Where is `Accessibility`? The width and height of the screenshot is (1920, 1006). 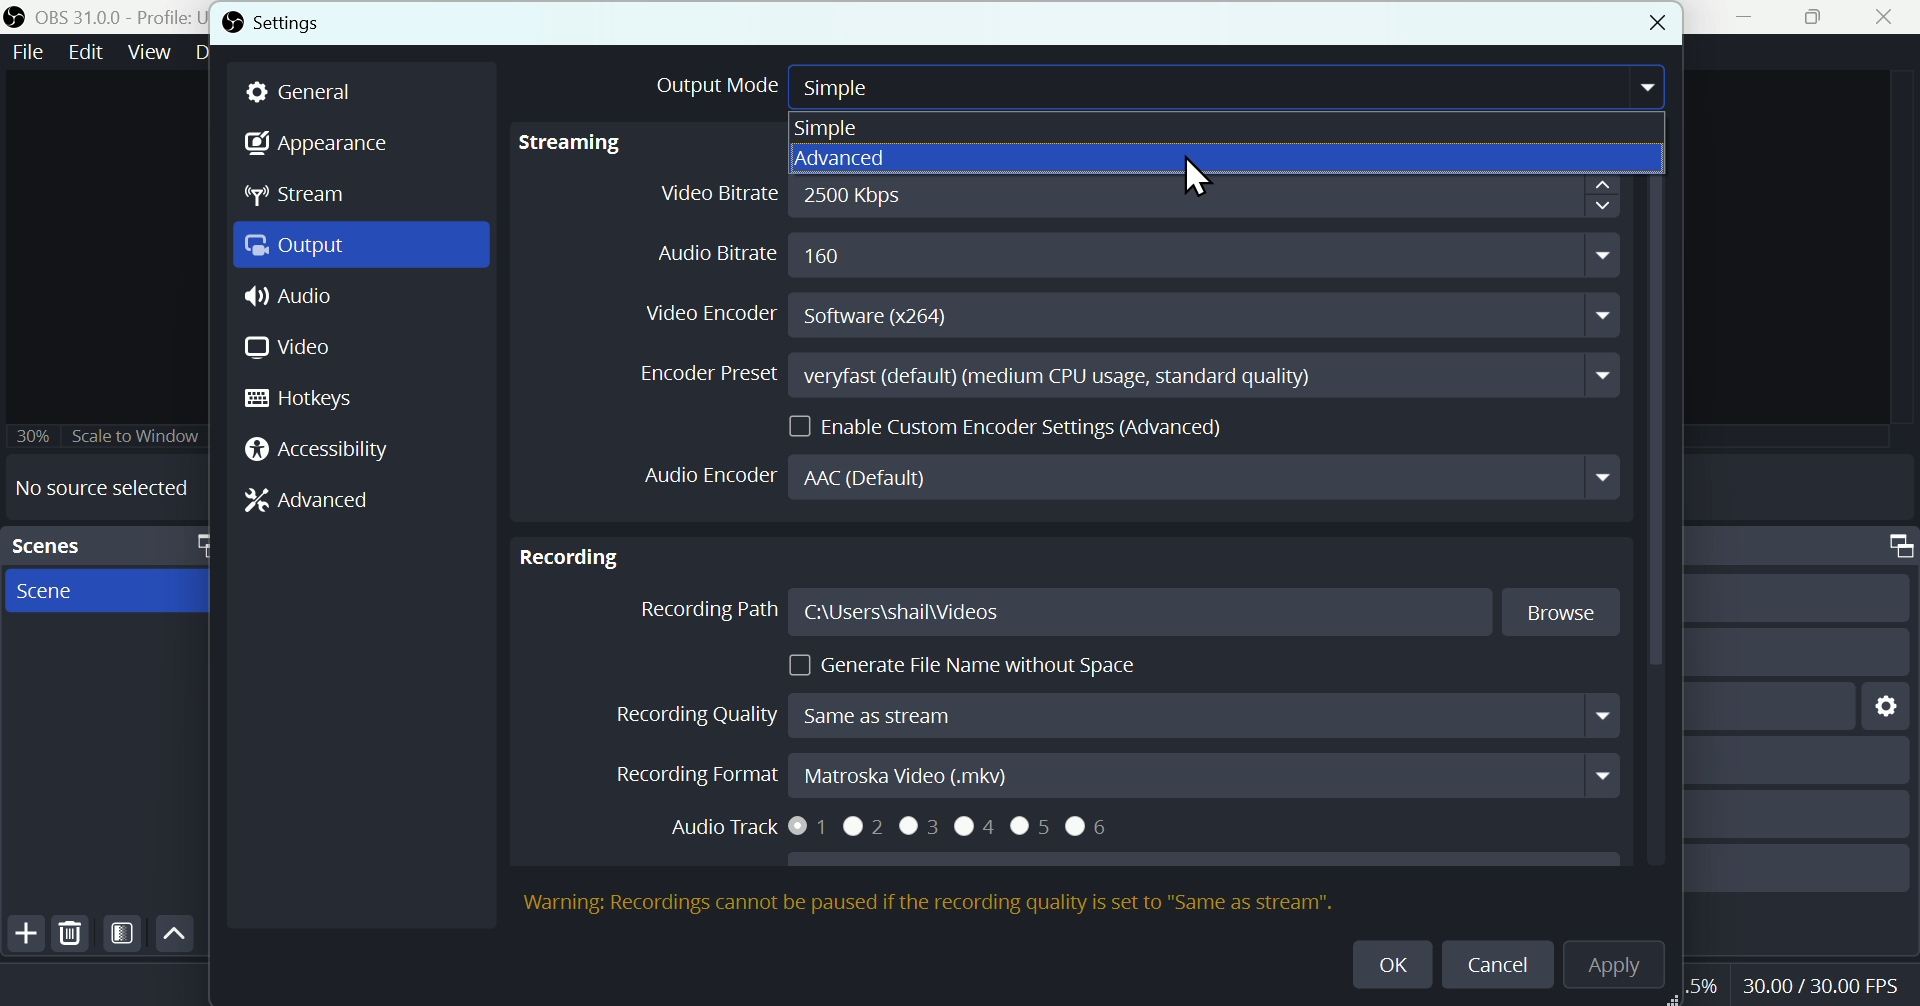
Accessibility is located at coordinates (317, 452).